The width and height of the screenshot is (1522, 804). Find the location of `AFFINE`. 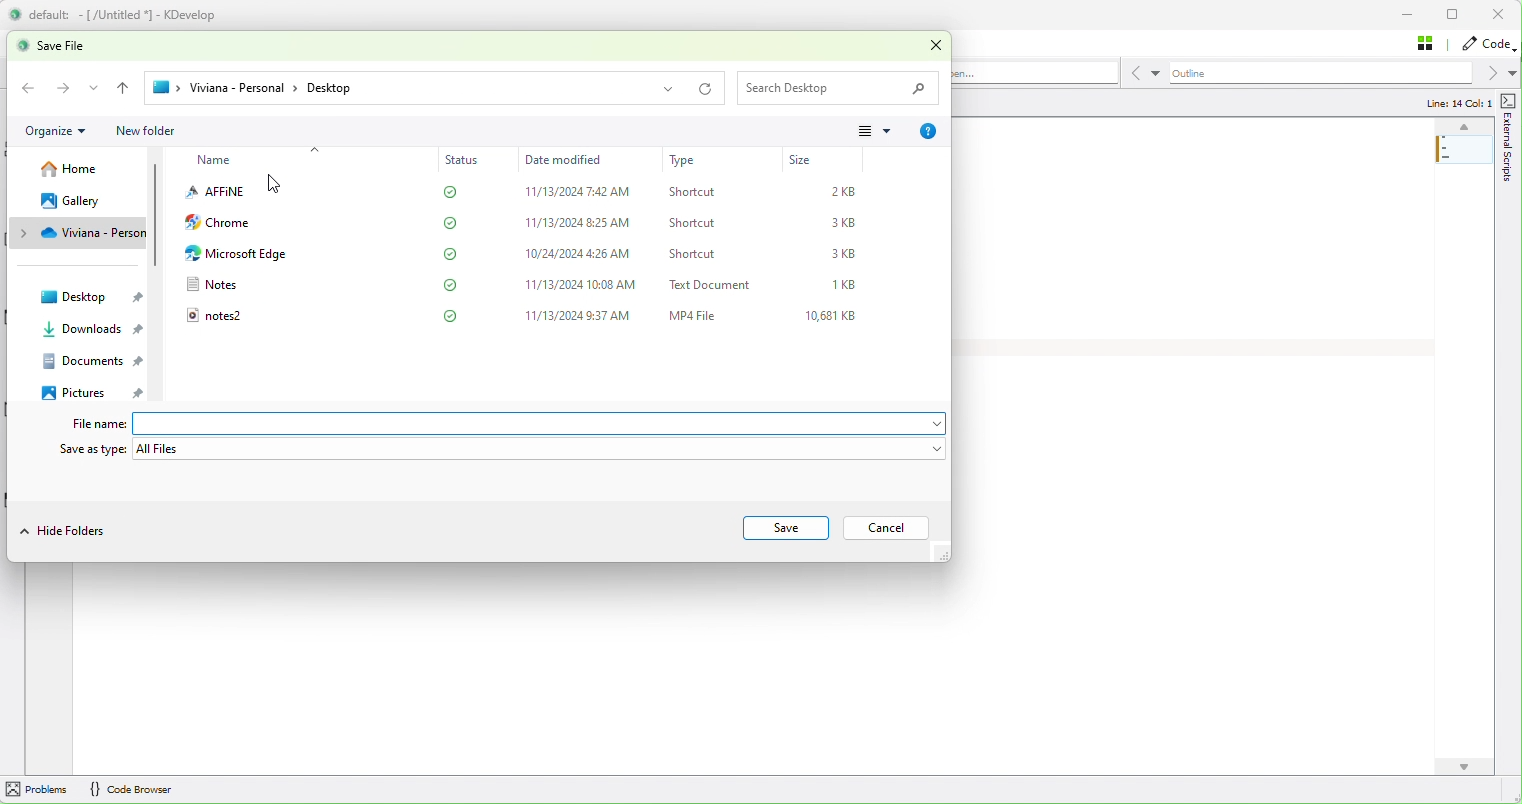

AFFINE is located at coordinates (214, 191).